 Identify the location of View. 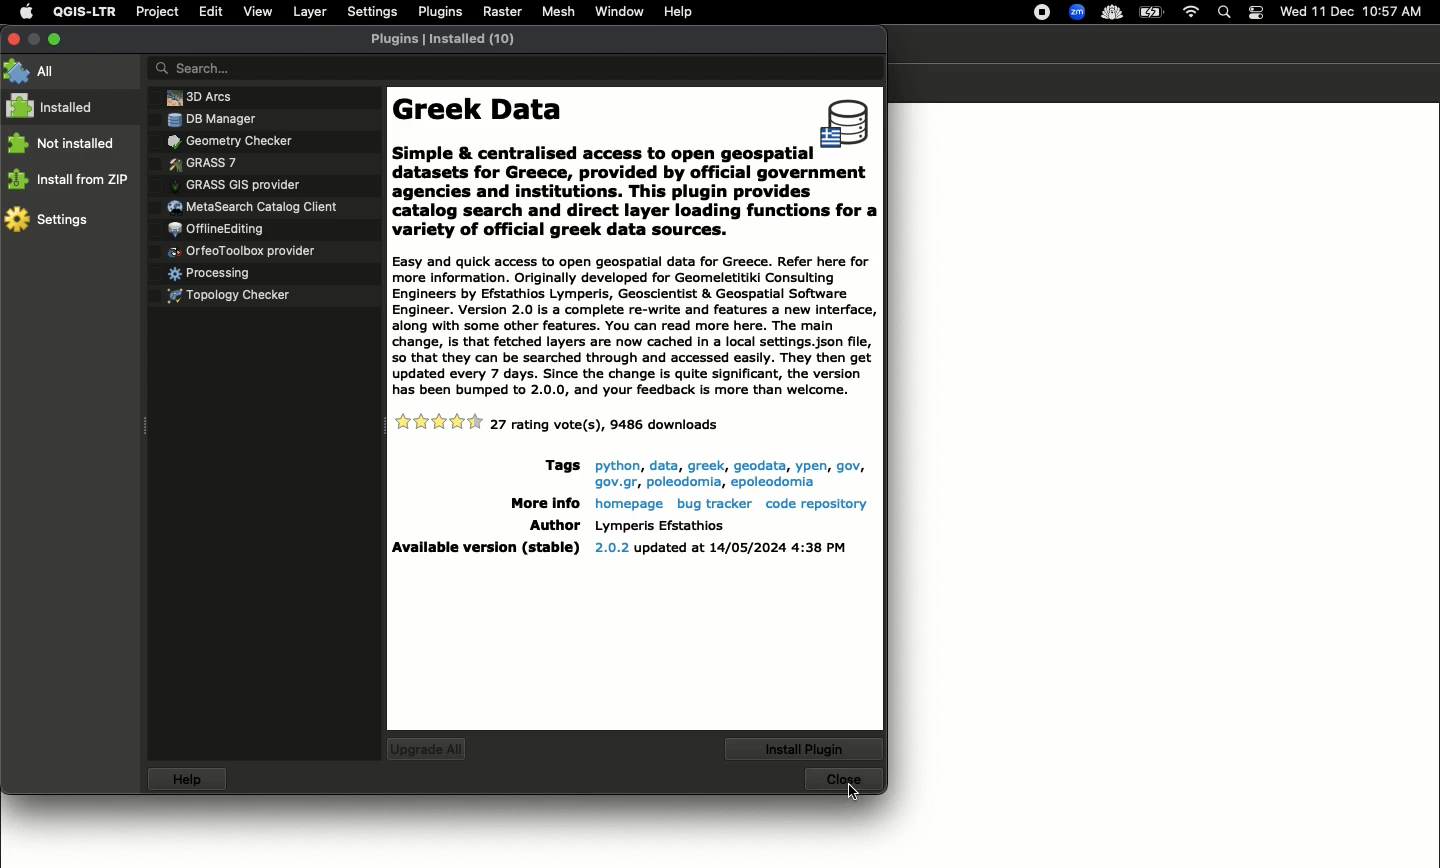
(258, 11).